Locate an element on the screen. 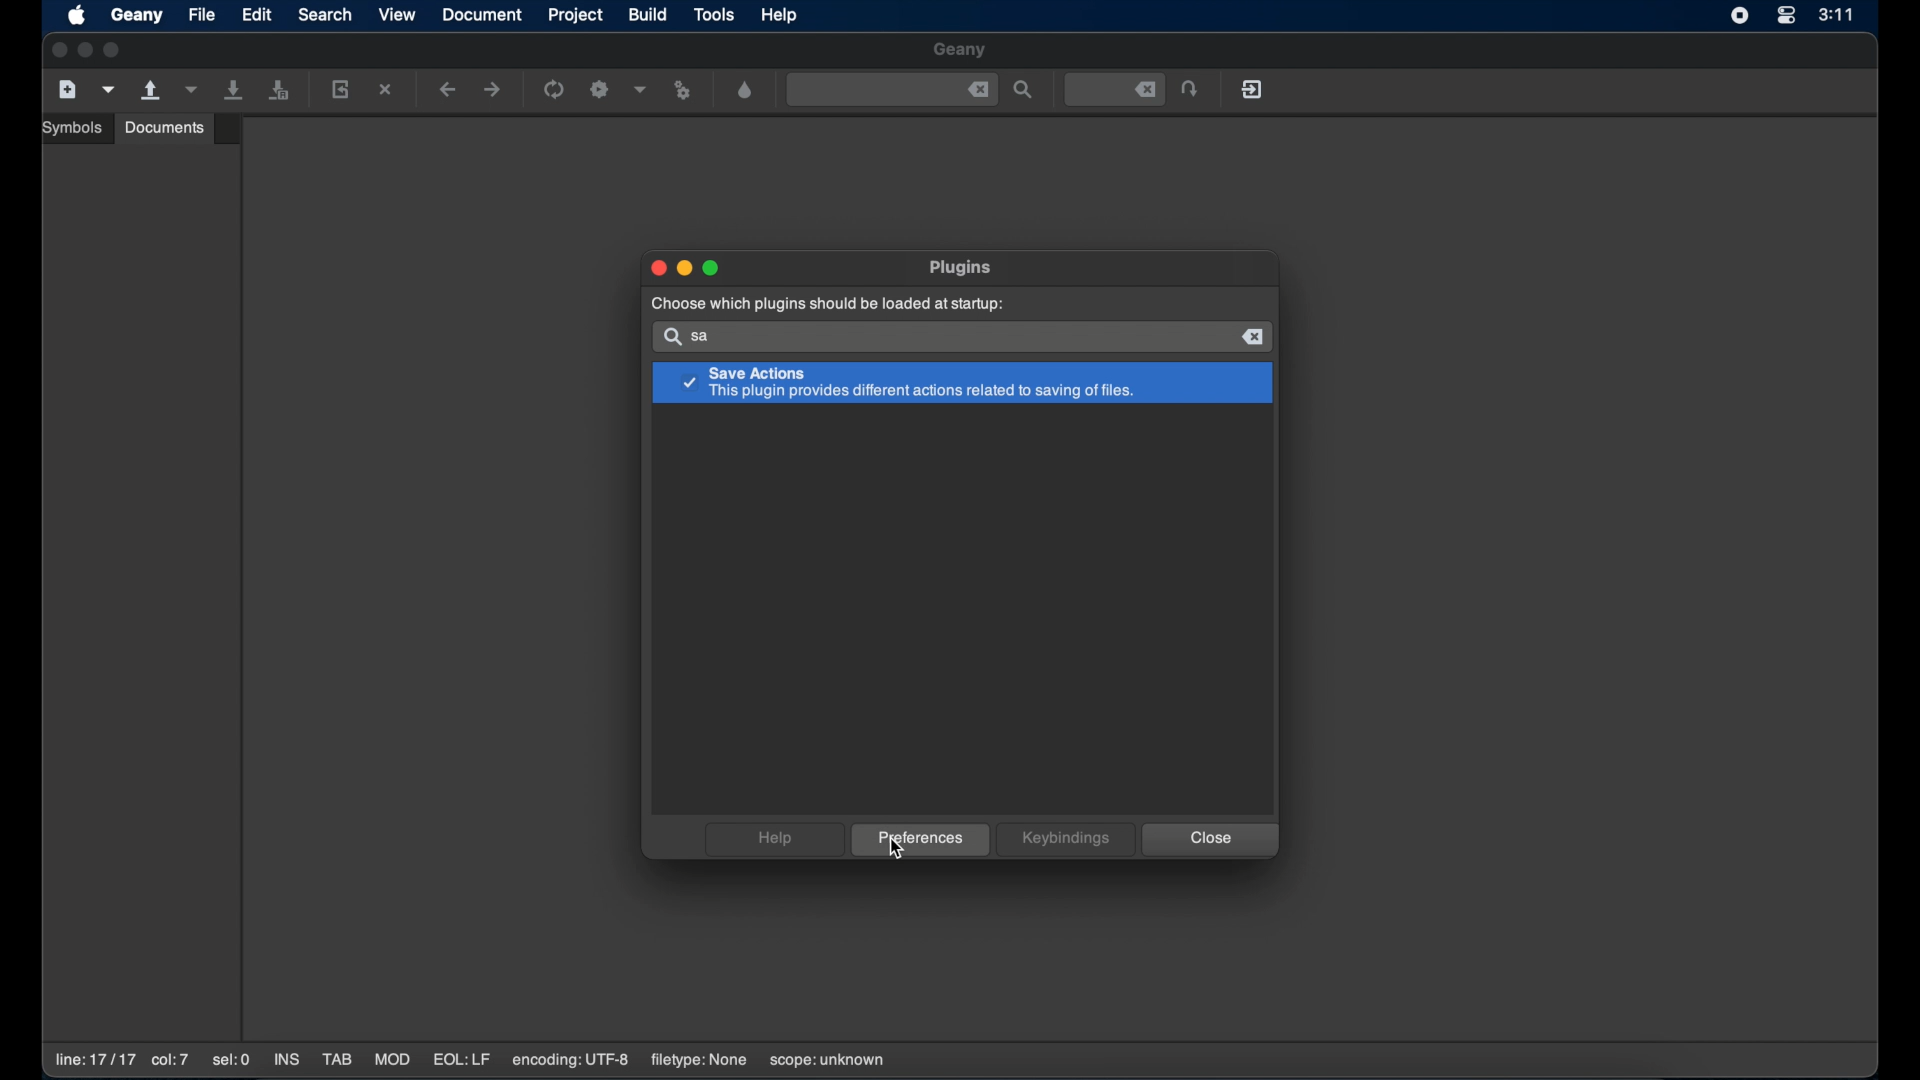  documents is located at coordinates (165, 127).